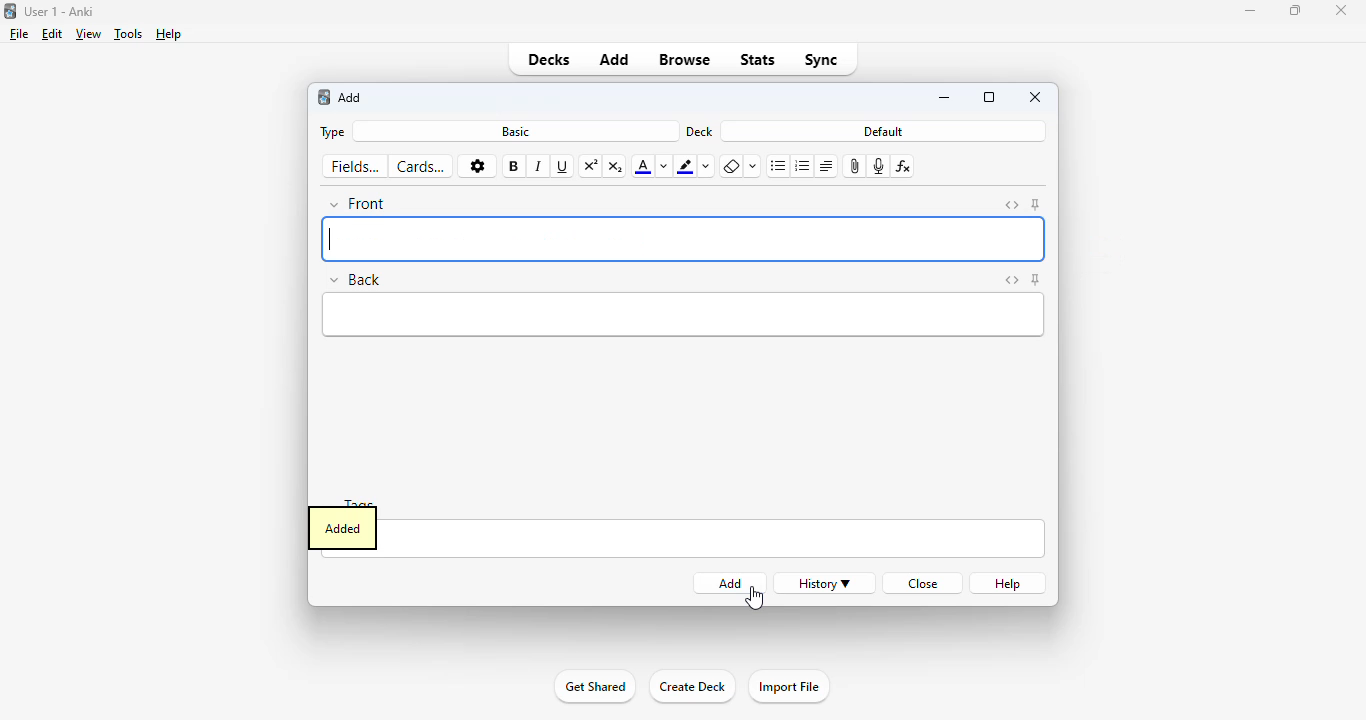  I want to click on default, so click(883, 131).